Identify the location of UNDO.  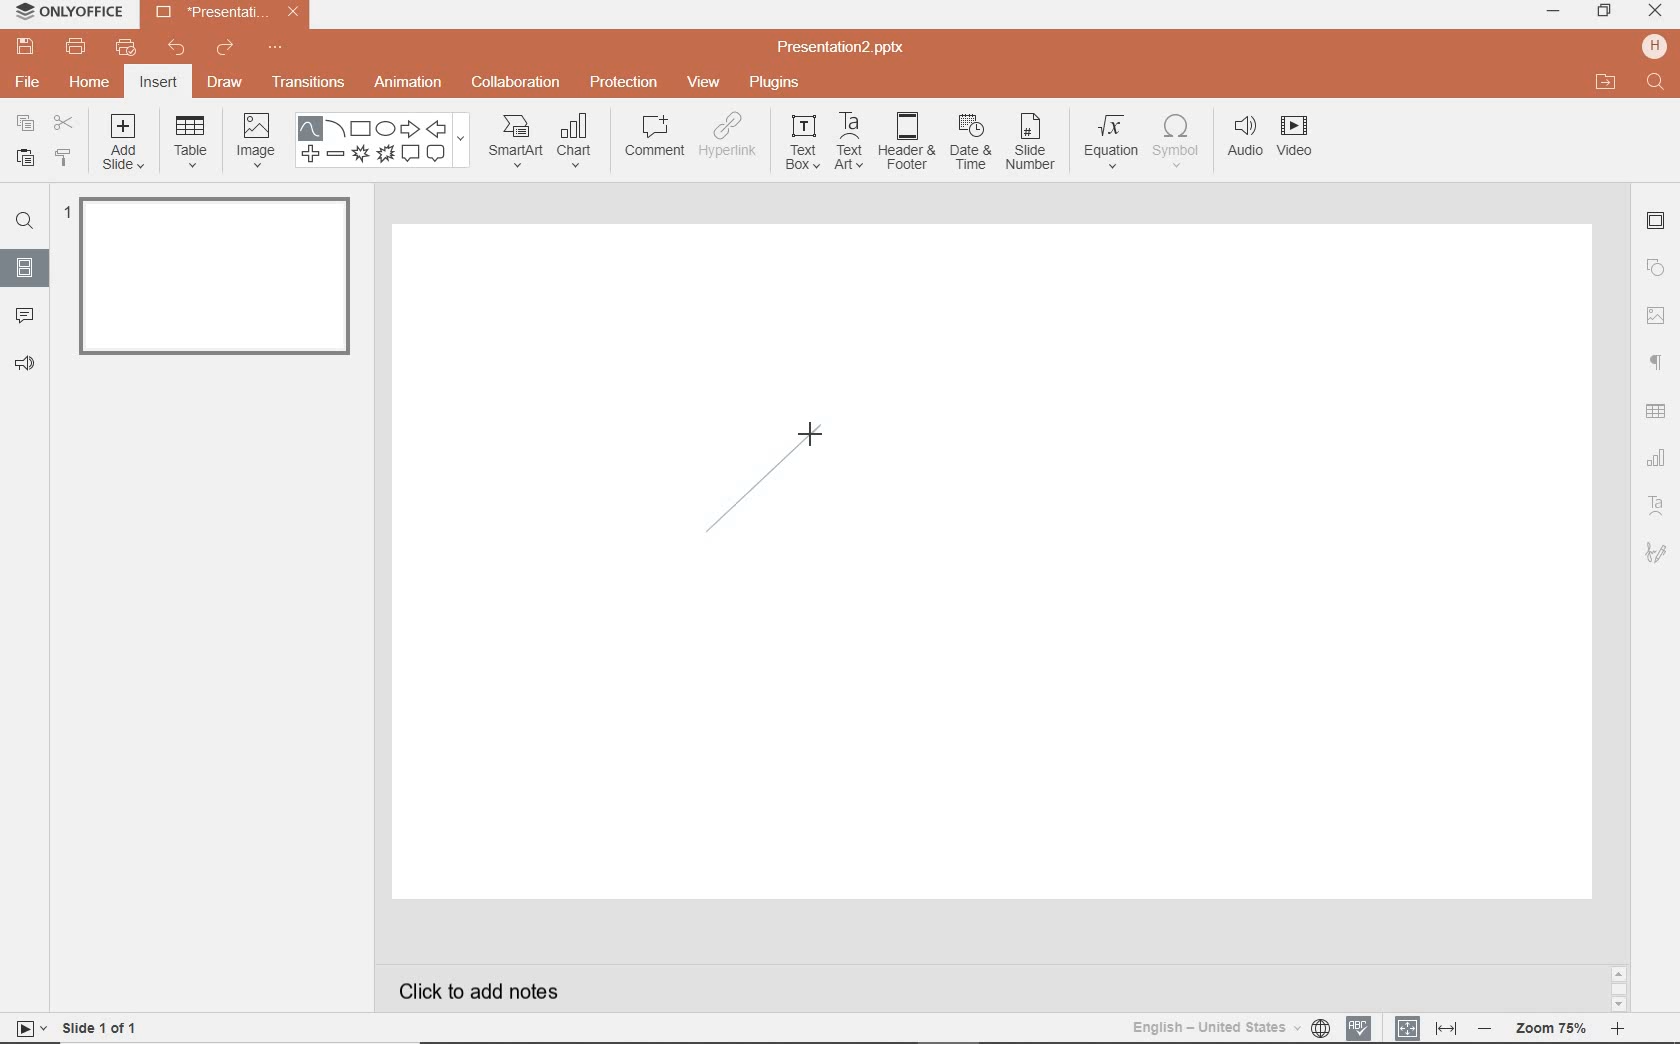
(176, 50).